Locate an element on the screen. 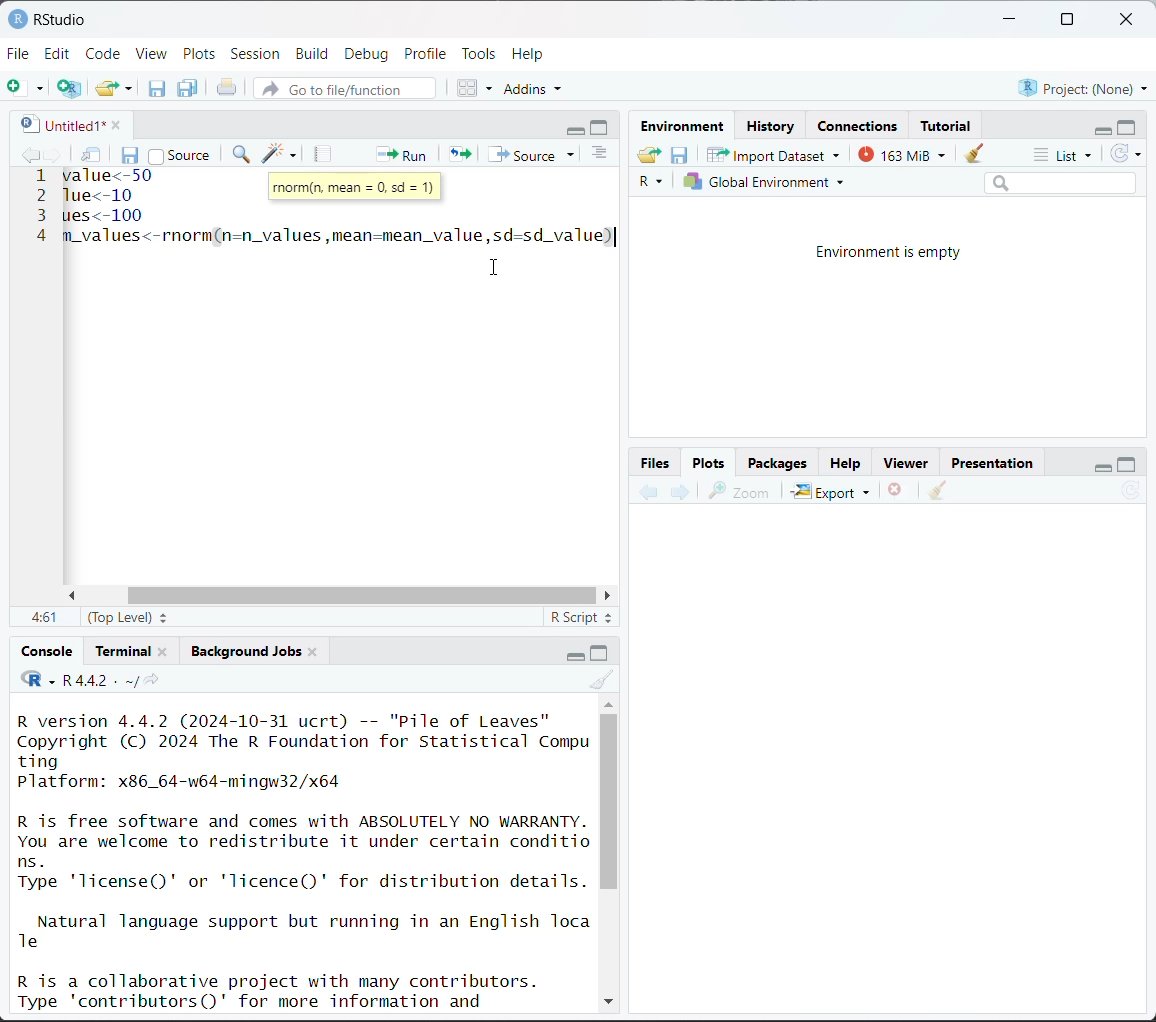 Image resolution: width=1156 pixels, height=1022 pixels. previous plot is located at coordinates (649, 493).